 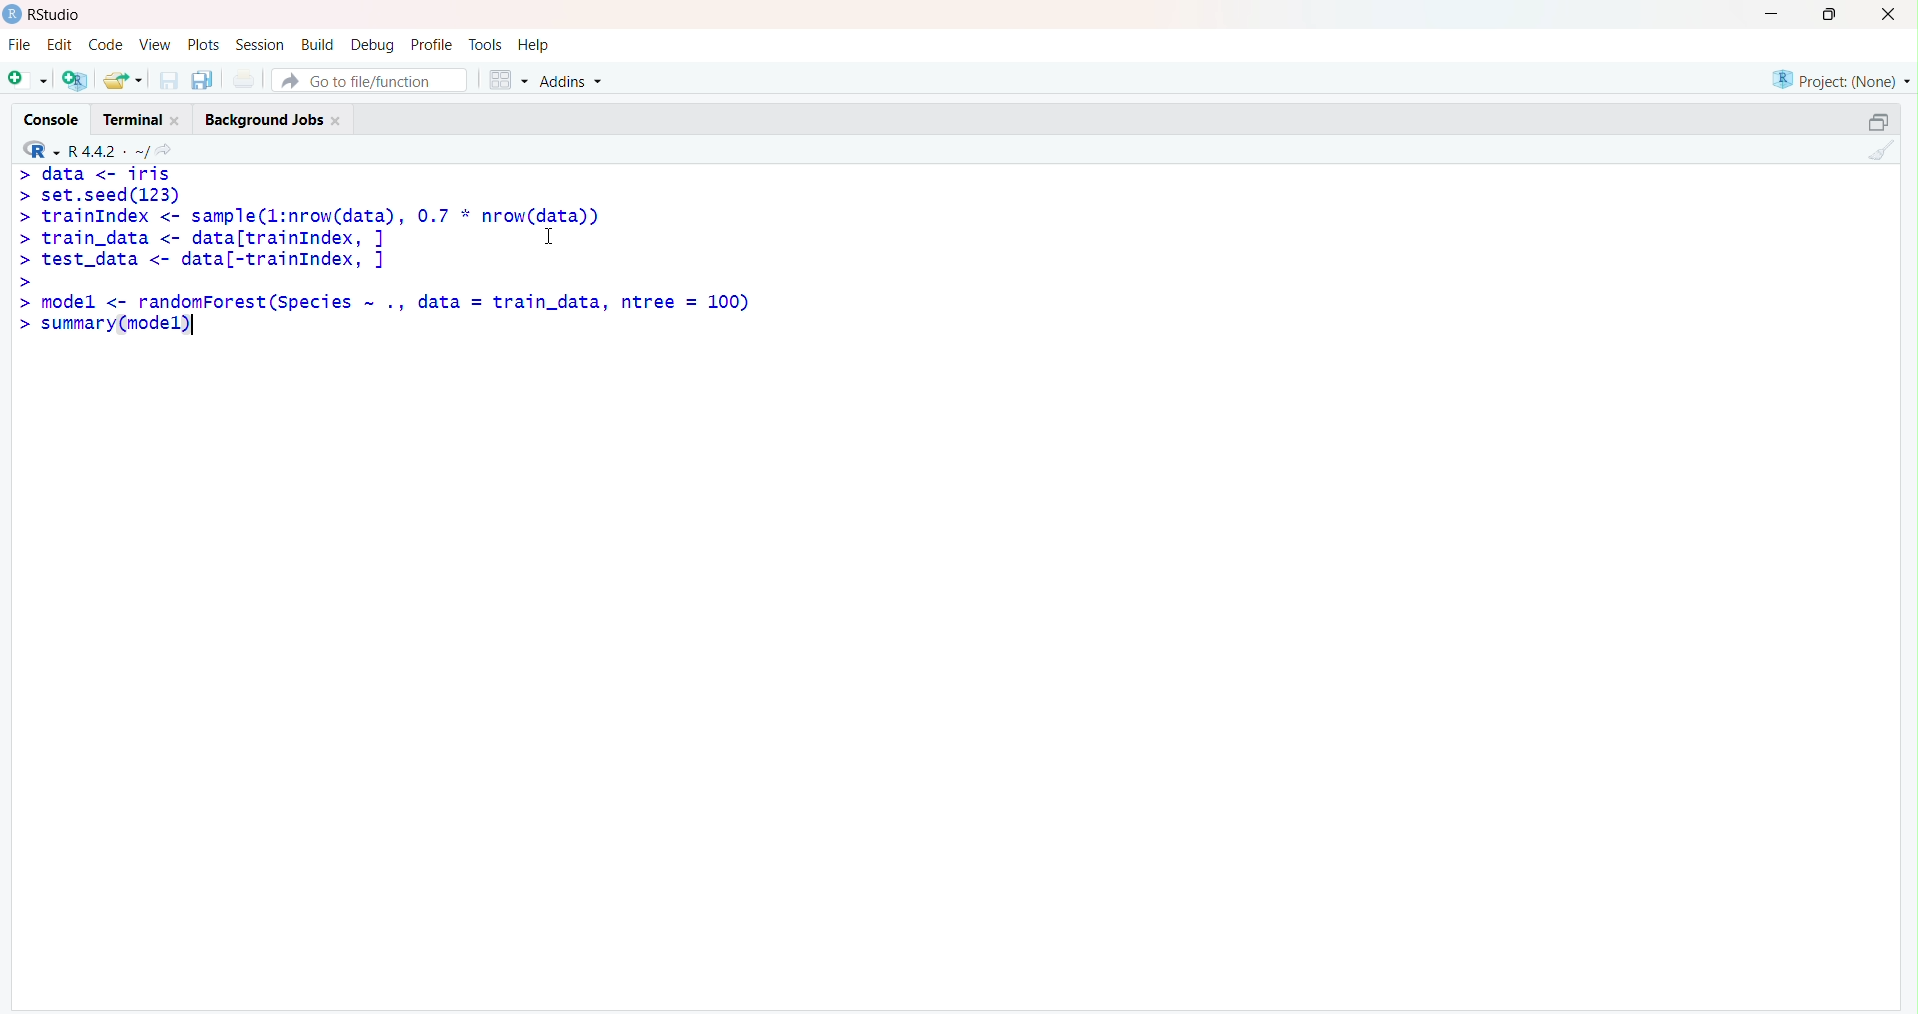 I want to click on RStudio, so click(x=47, y=14).